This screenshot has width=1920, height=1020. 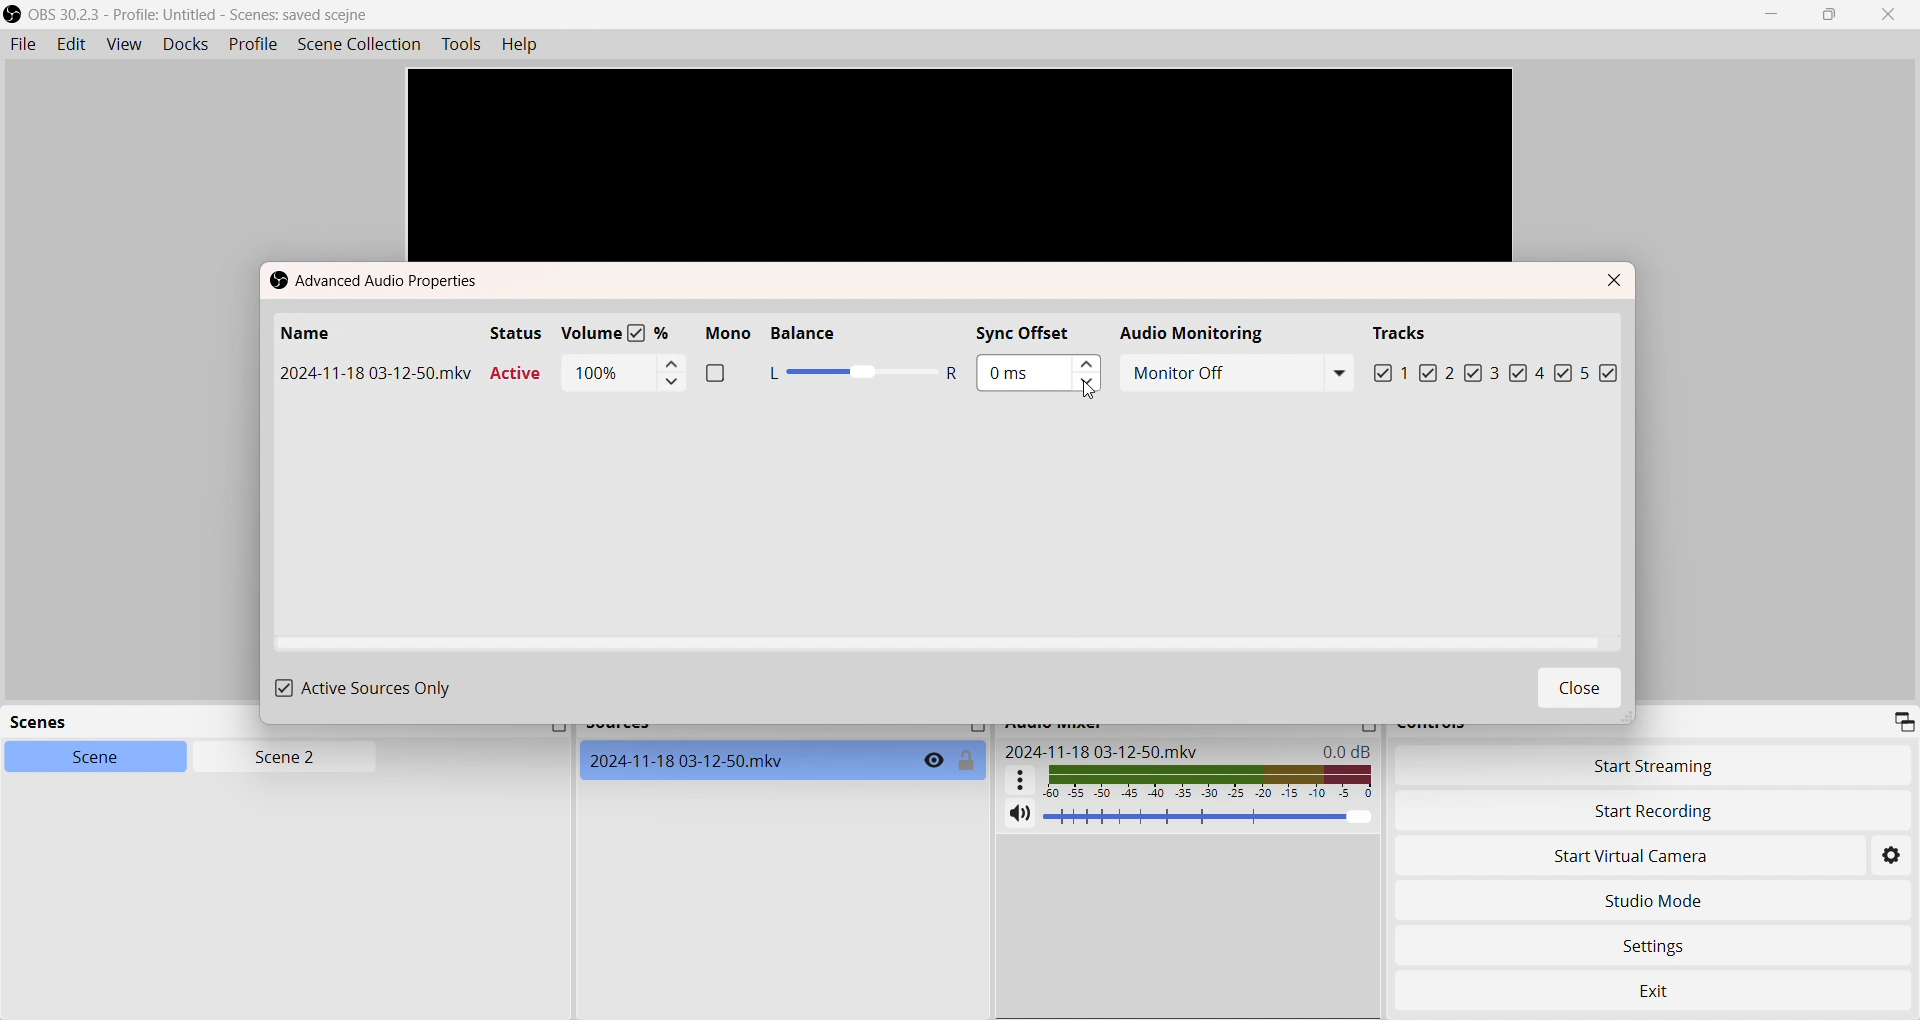 What do you see at coordinates (69, 44) in the screenshot?
I see `Edit` at bounding box center [69, 44].